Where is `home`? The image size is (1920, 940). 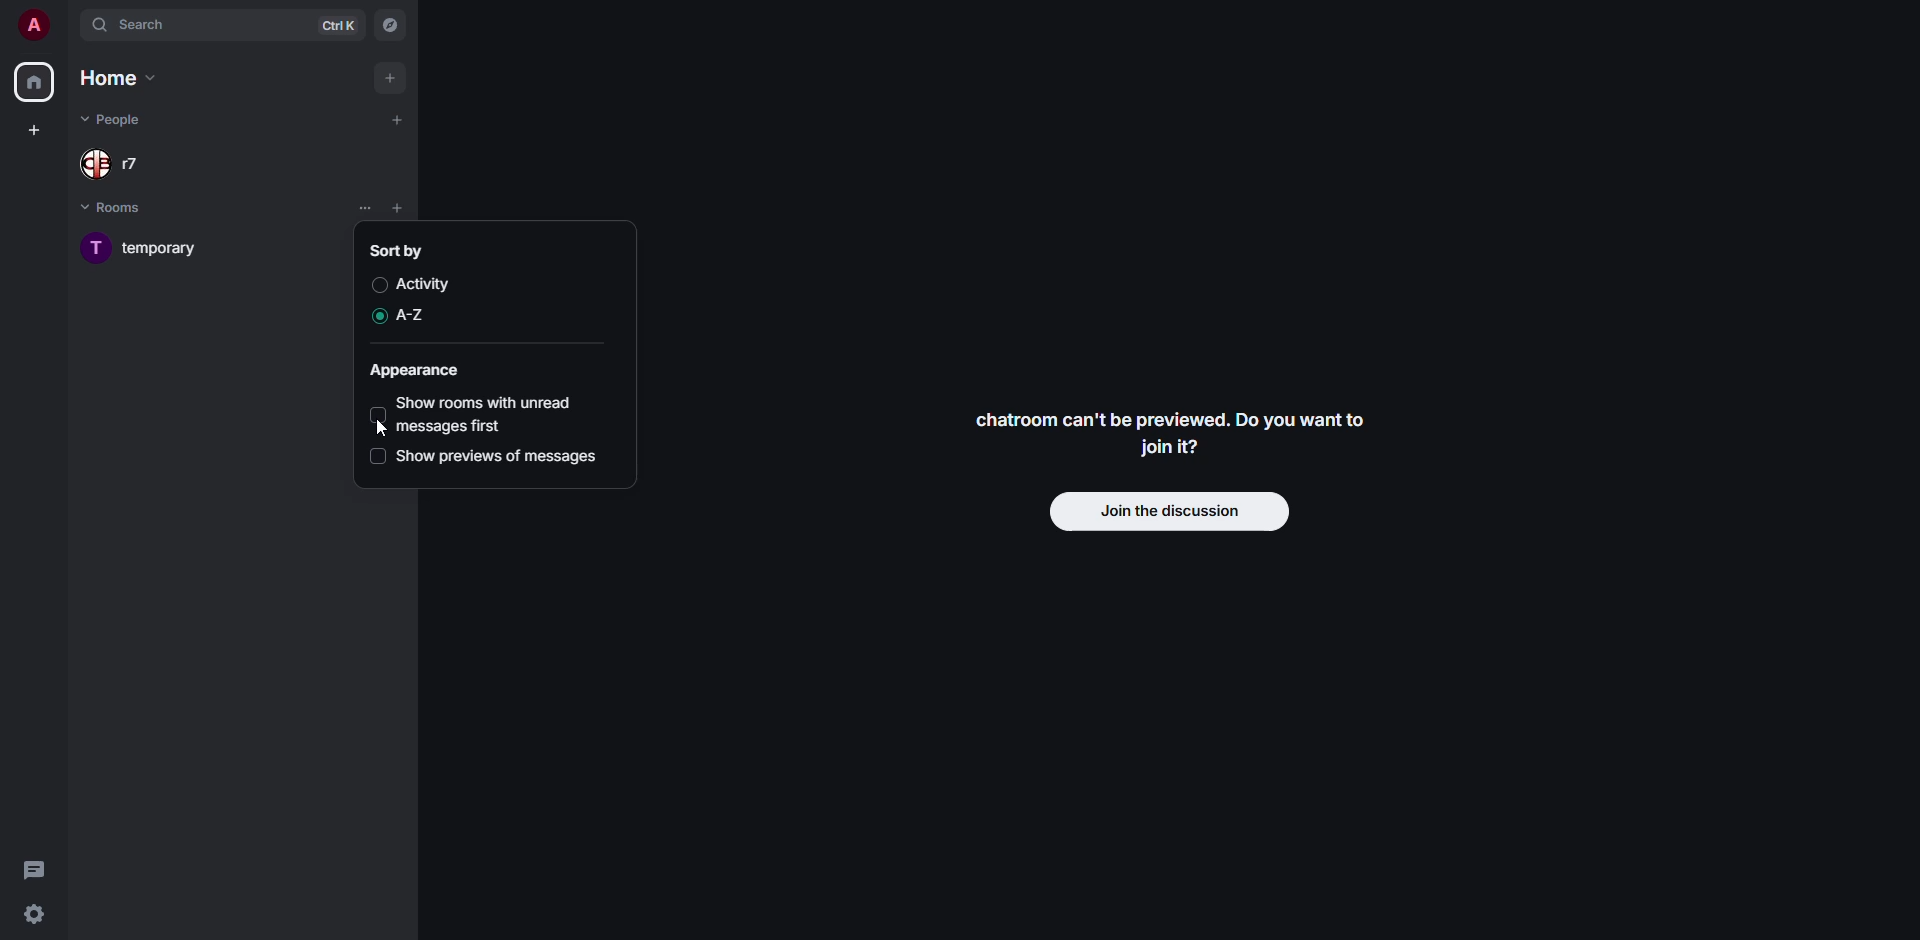 home is located at coordinates (118, 78).